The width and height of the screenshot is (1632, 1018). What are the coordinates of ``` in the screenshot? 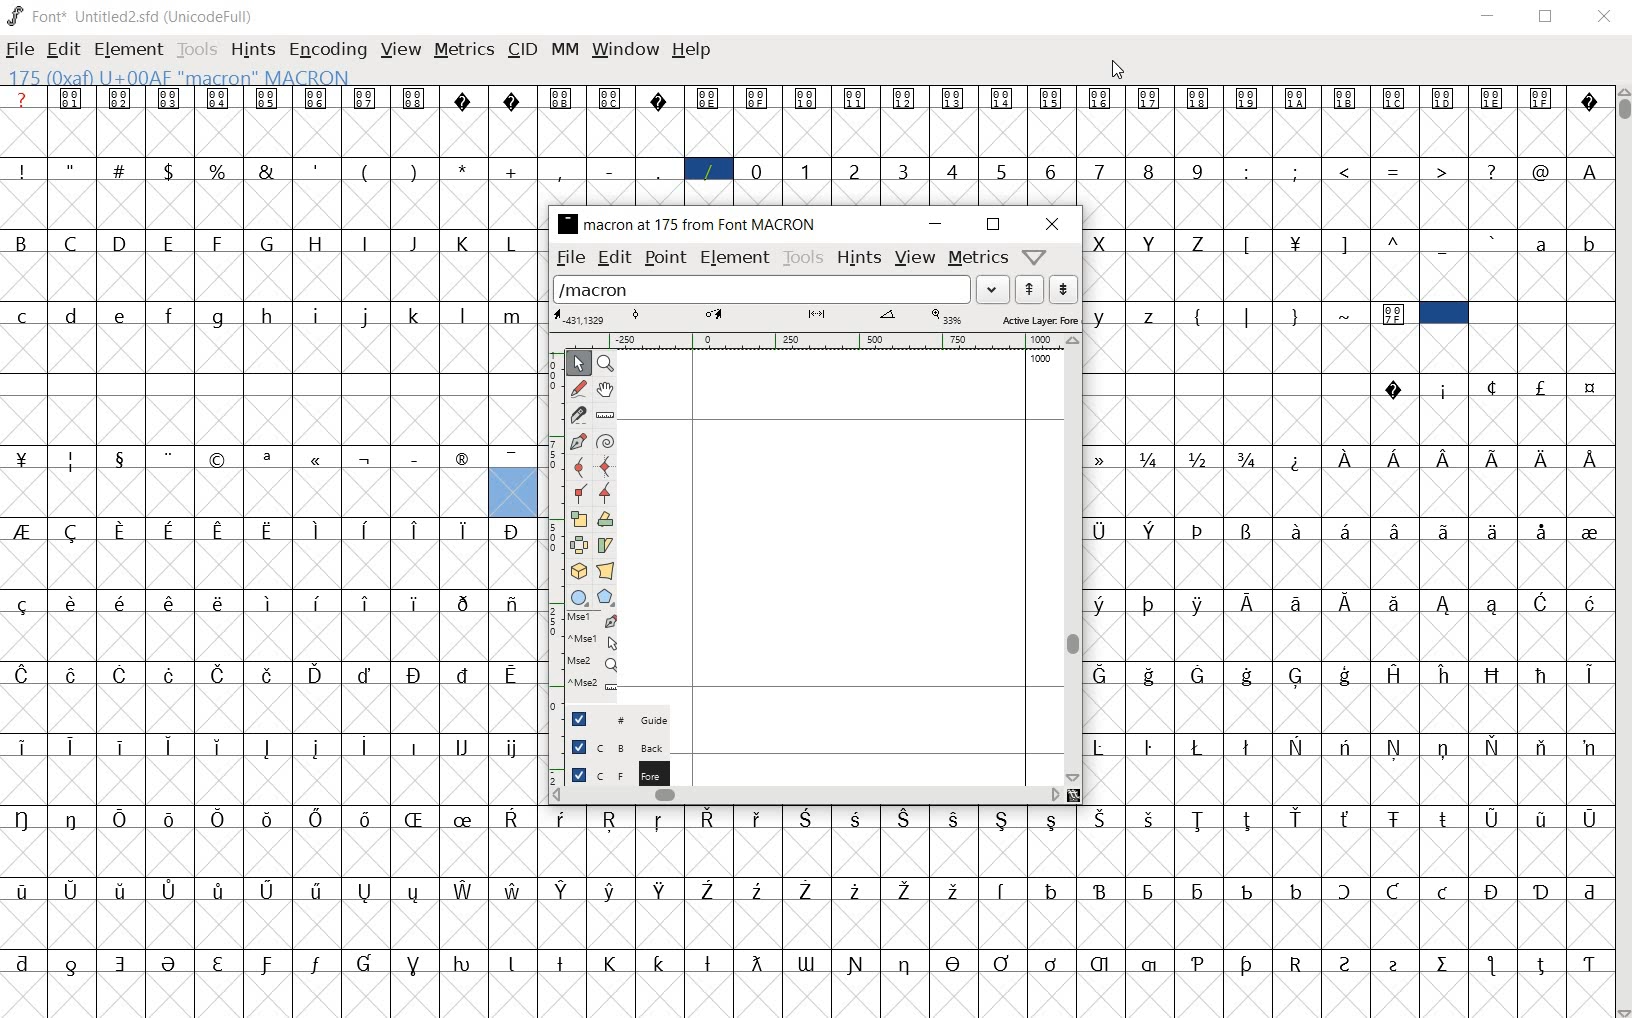 It's located at (1493, 241).